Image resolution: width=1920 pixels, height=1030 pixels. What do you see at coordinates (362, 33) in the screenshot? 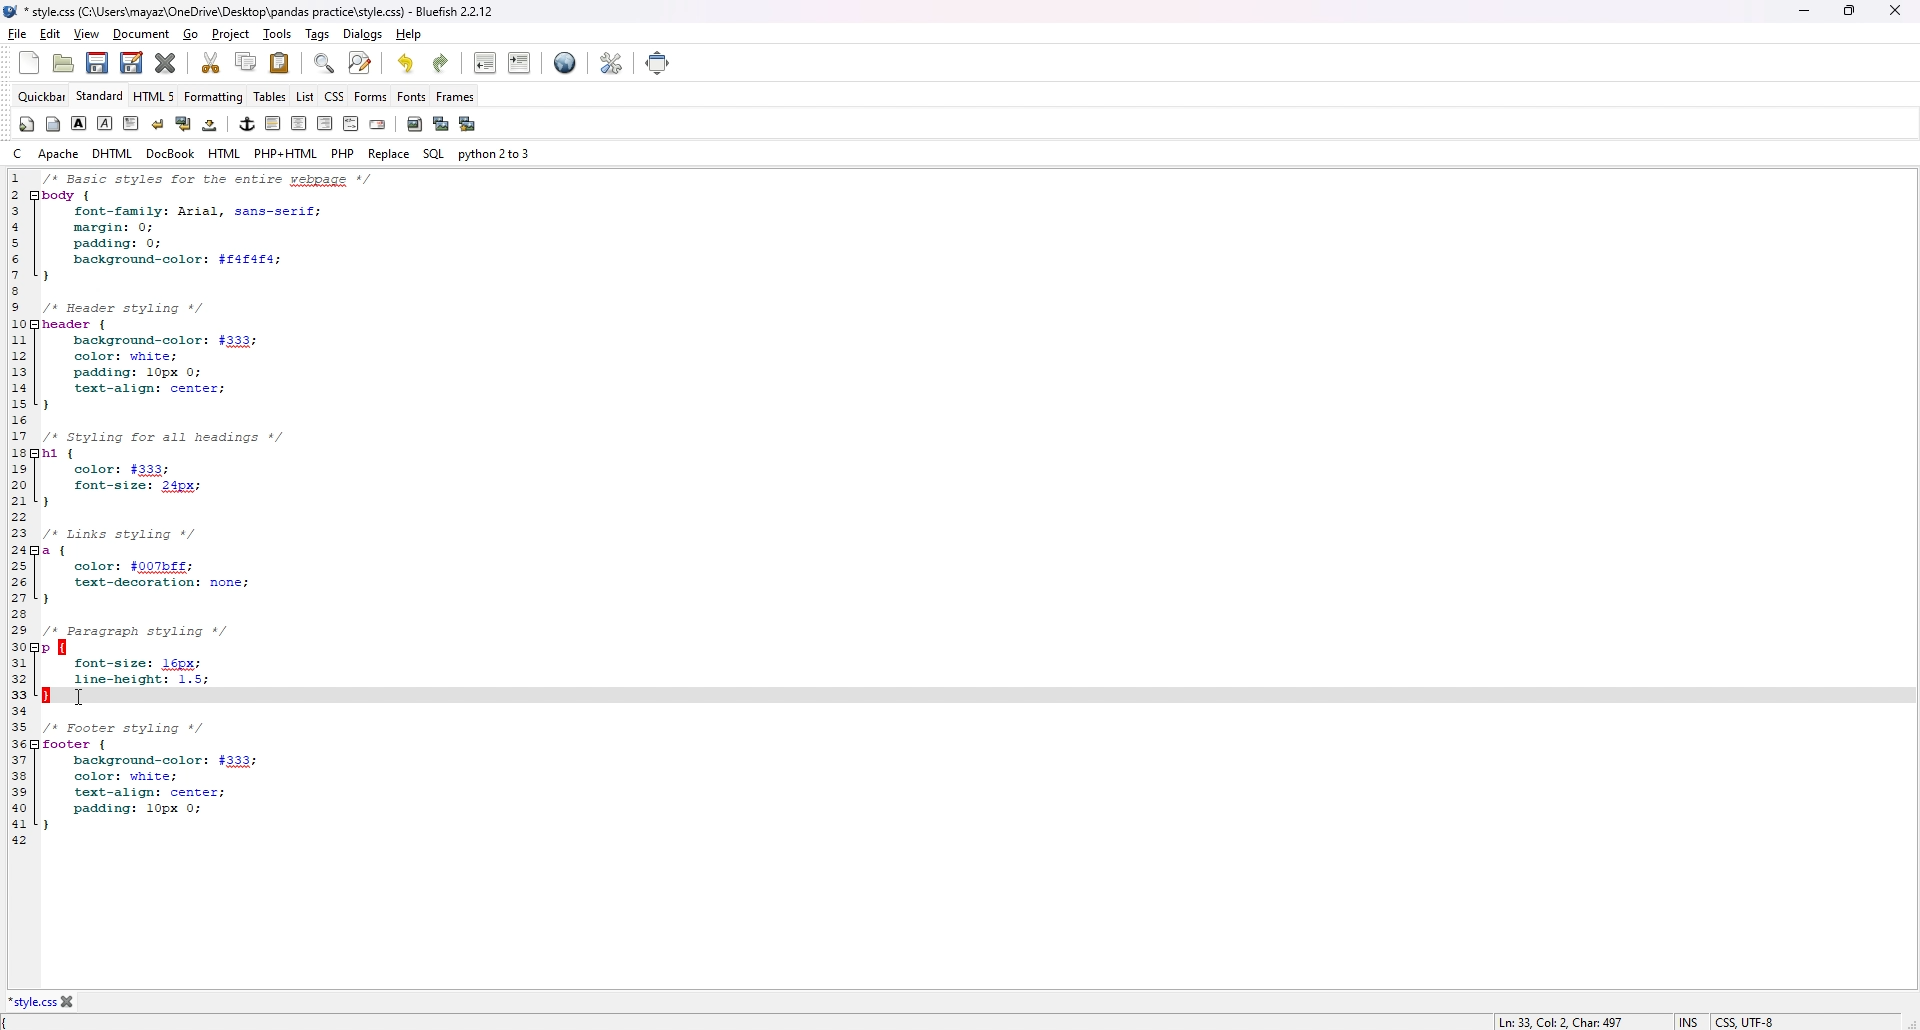
I see `dialogs` at bounding box center [362, 33].